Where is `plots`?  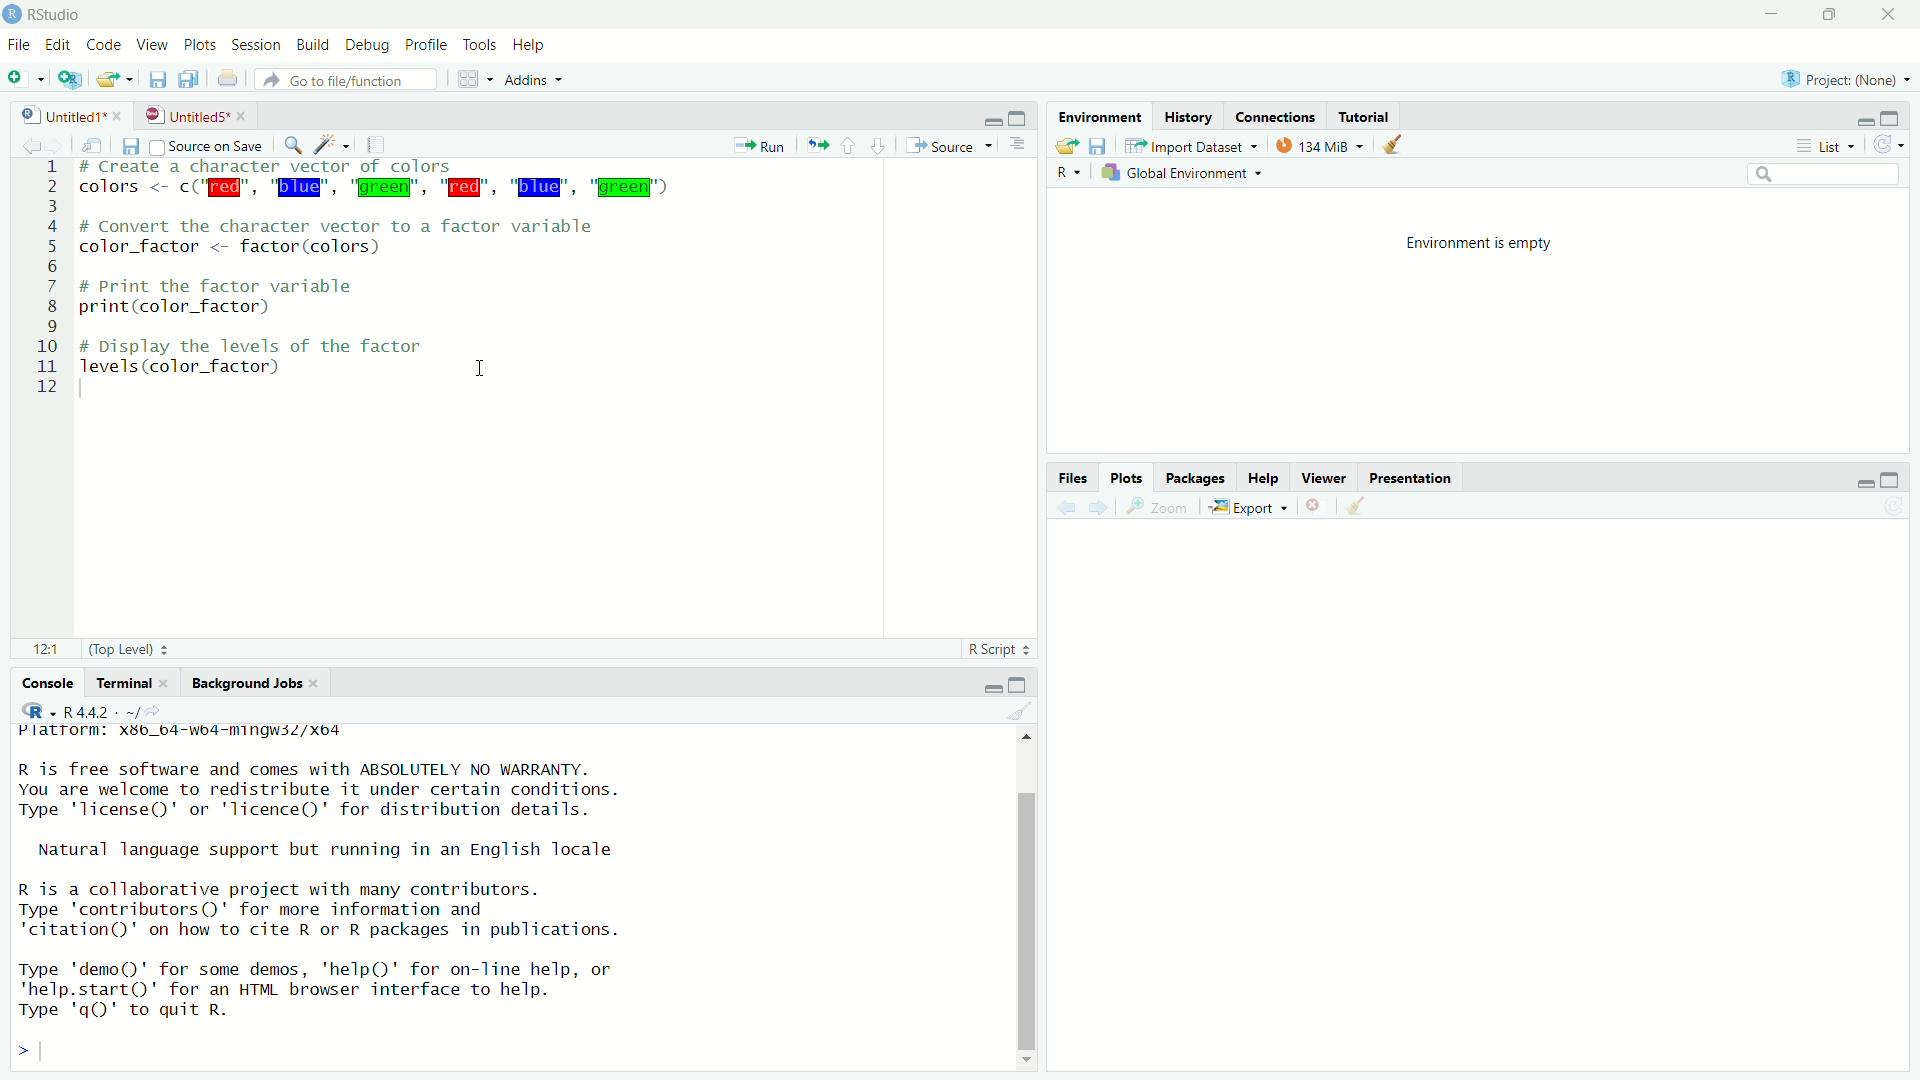 plots is located at coordinates (201, 46).